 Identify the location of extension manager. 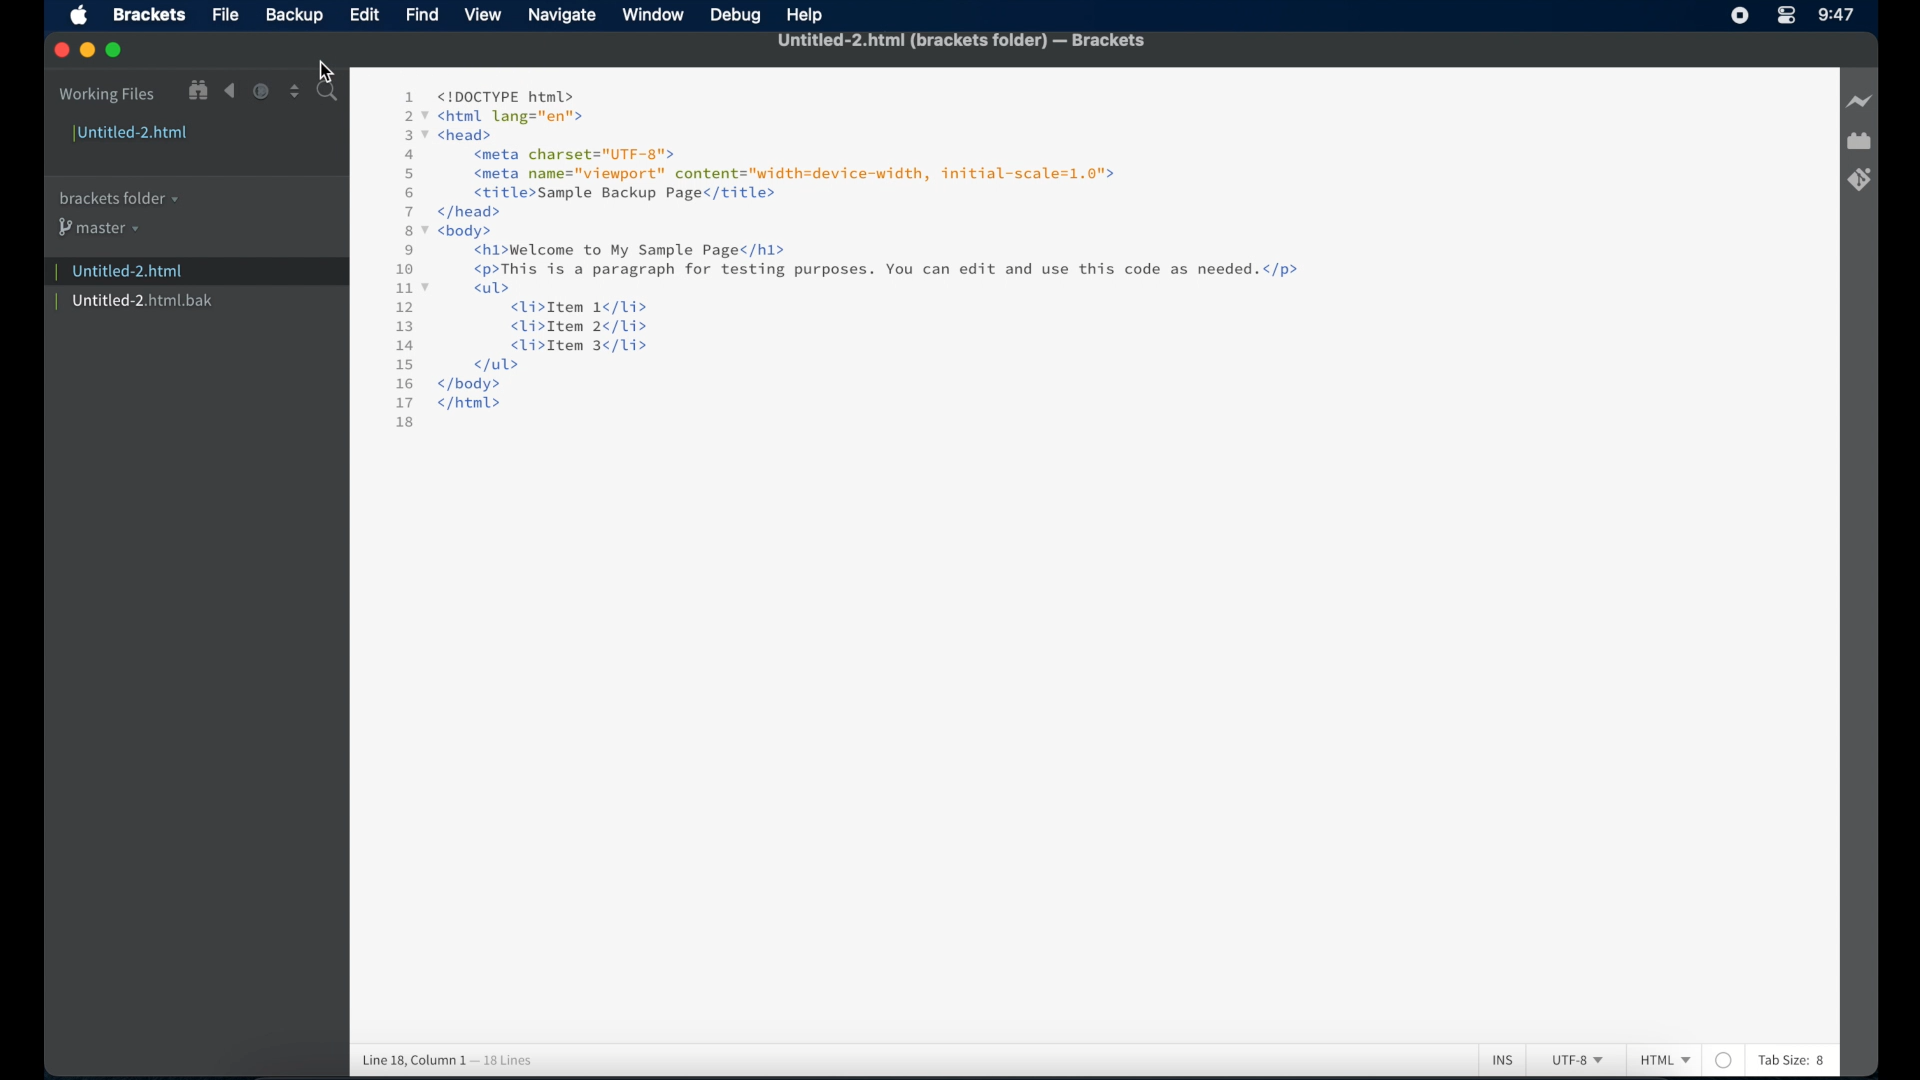
(1859, 141).